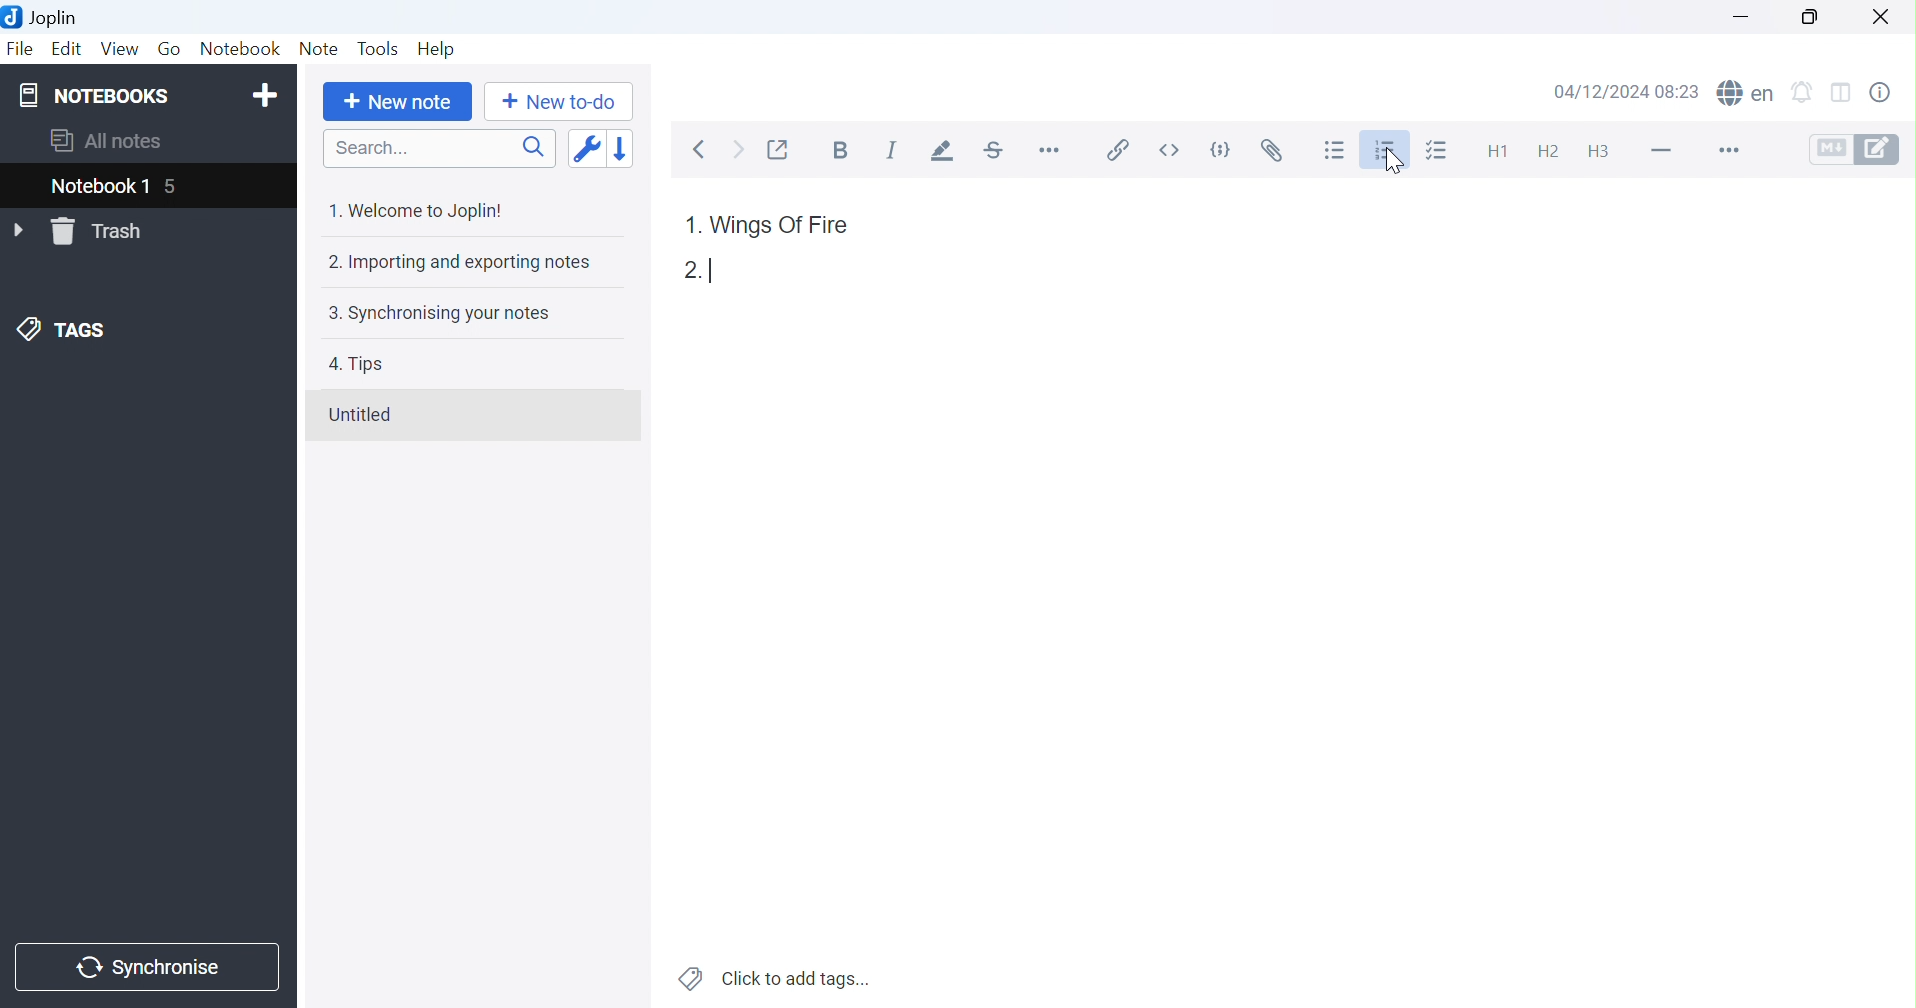 This screenshot has height=1008, width=1916. Describe the element at coordinates (20, 50) in the screenshot. I see `File` at that location.